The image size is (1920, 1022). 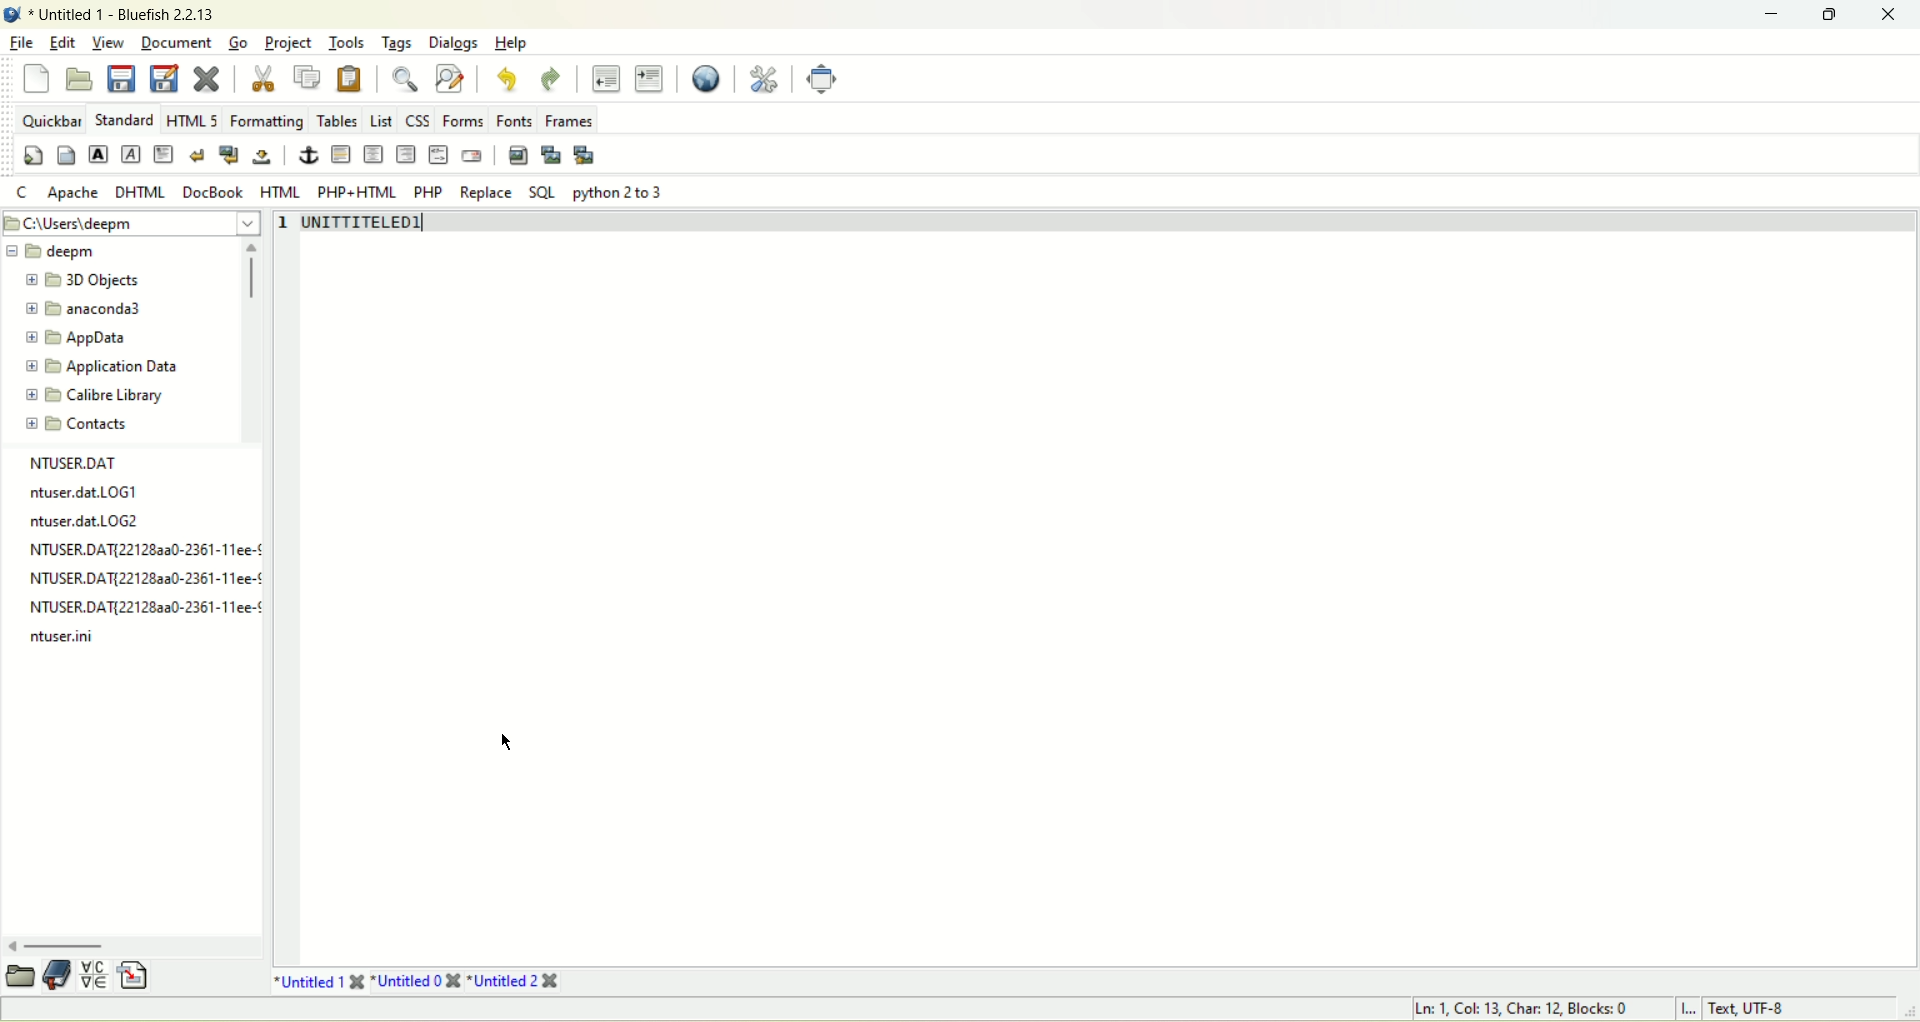 I want to click on Tools, so click(x=344, y=42).